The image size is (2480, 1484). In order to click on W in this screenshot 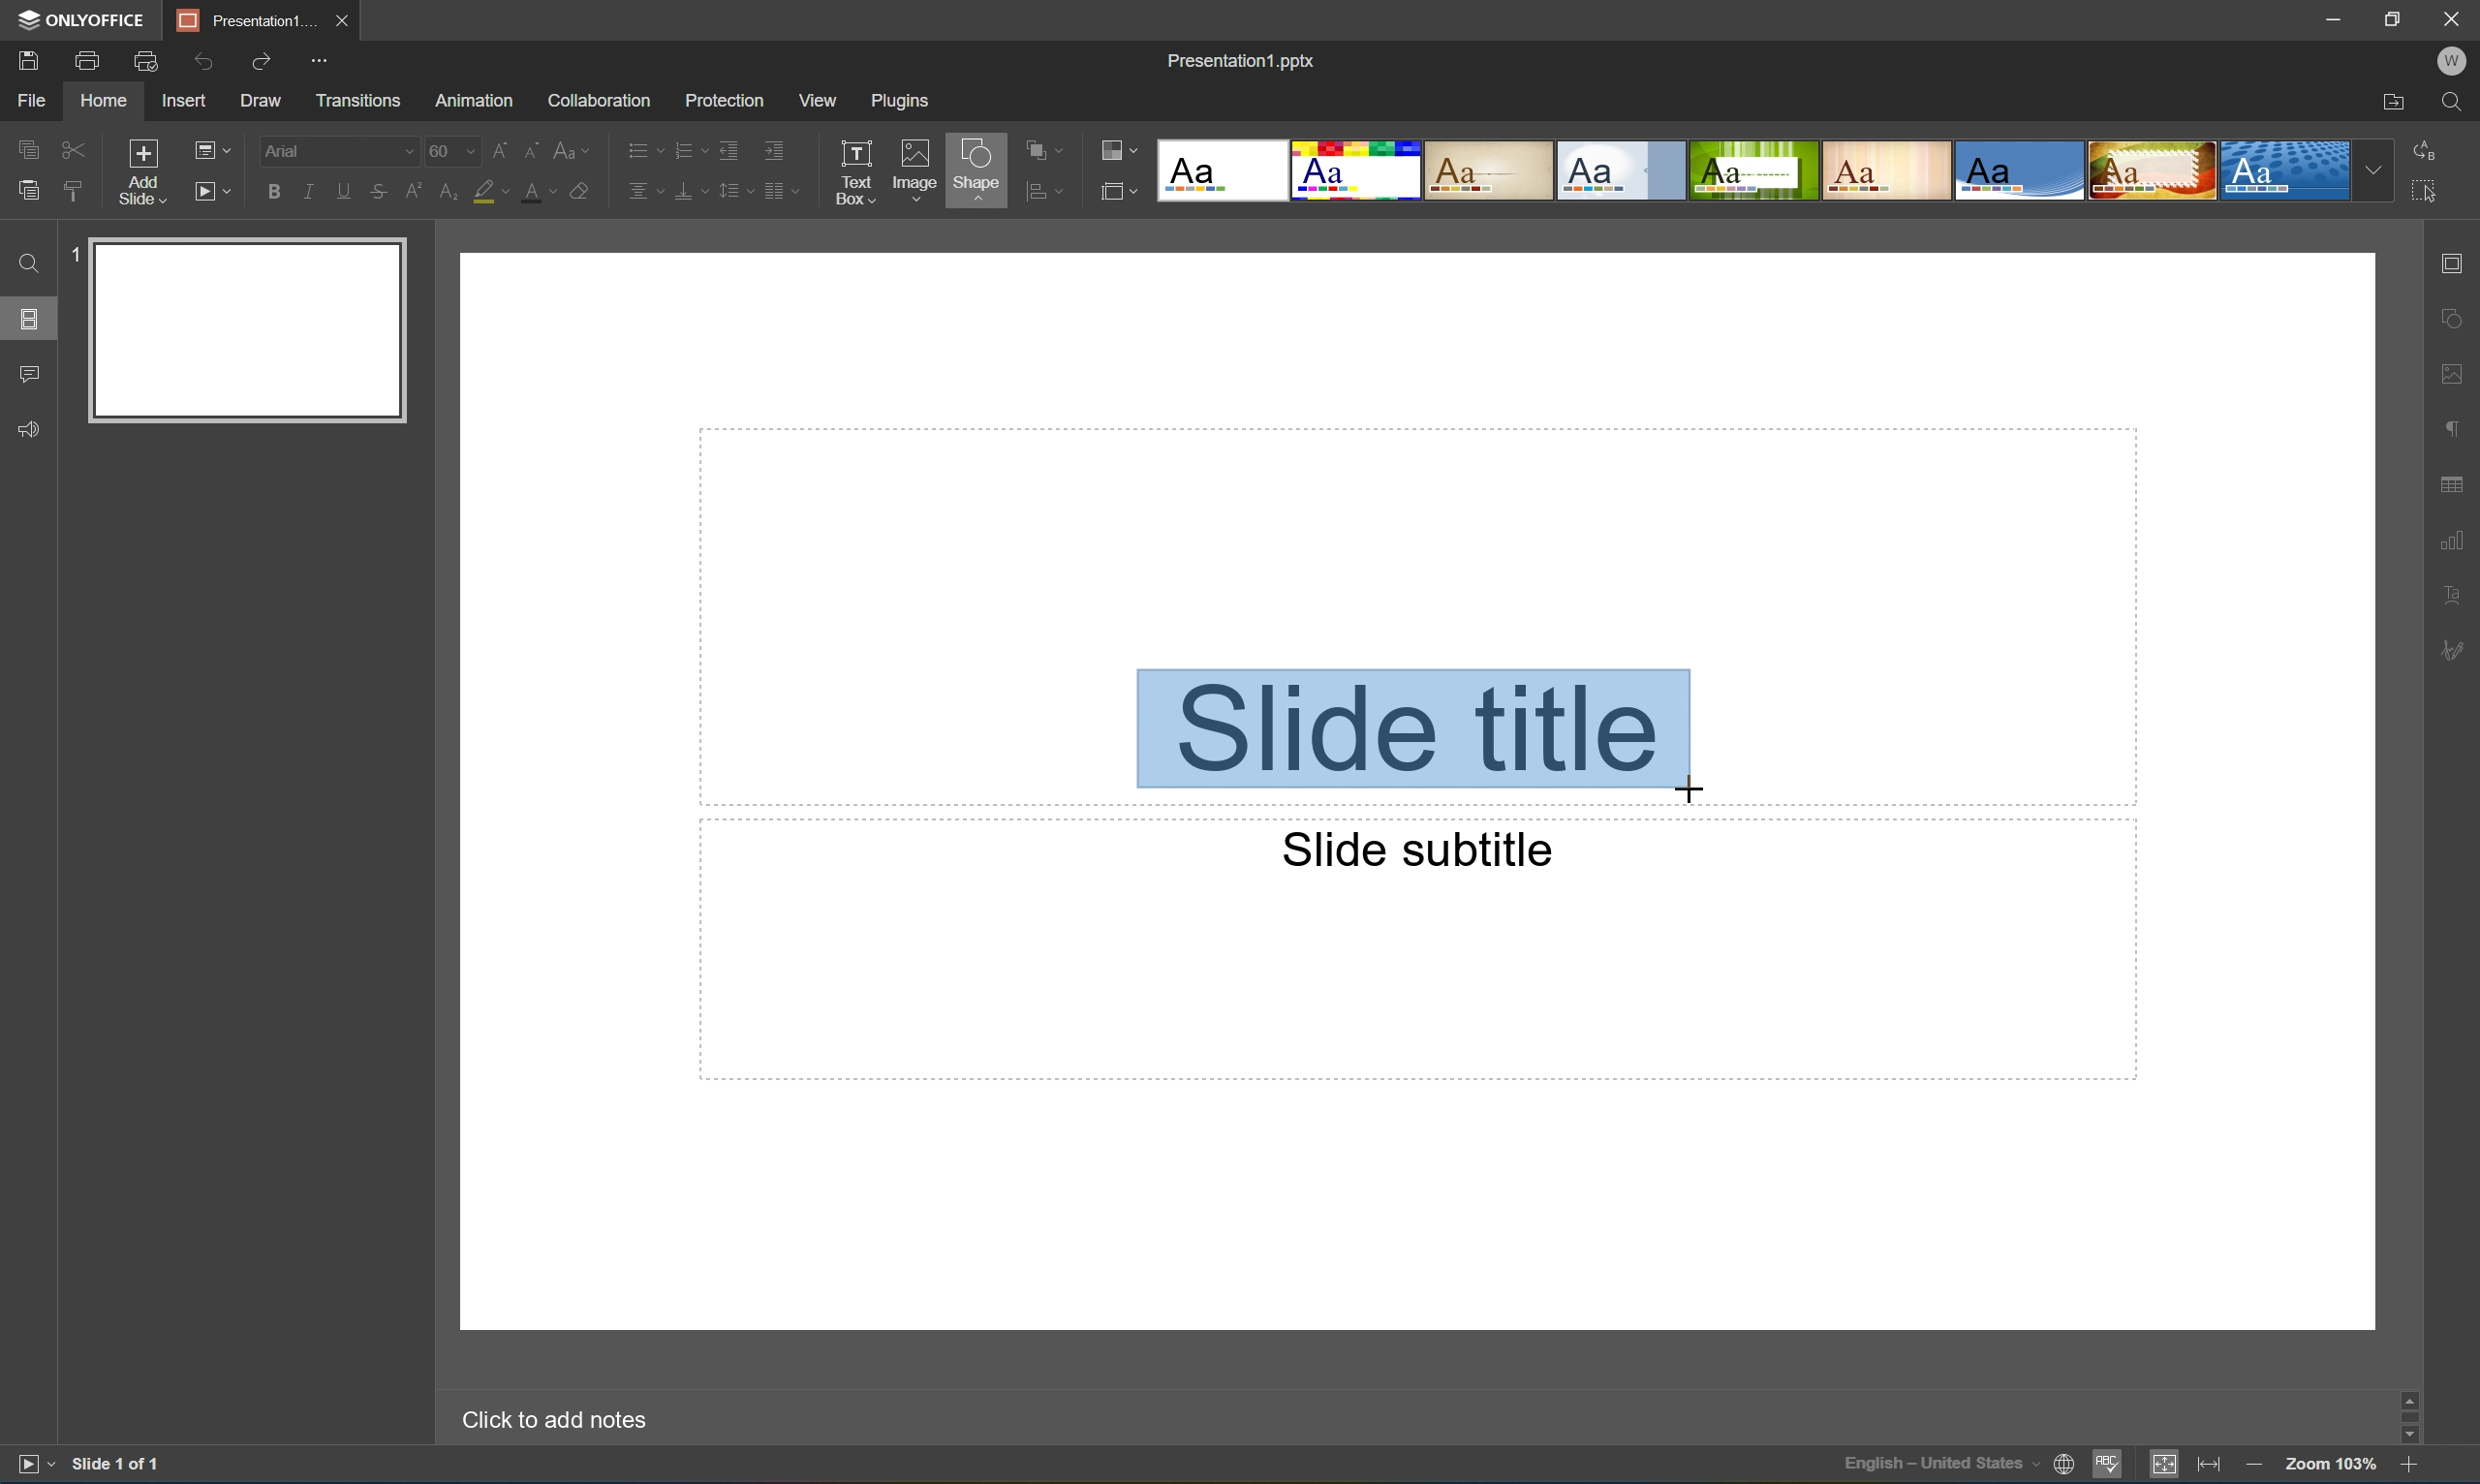, I will do `click(2452, 57)`.